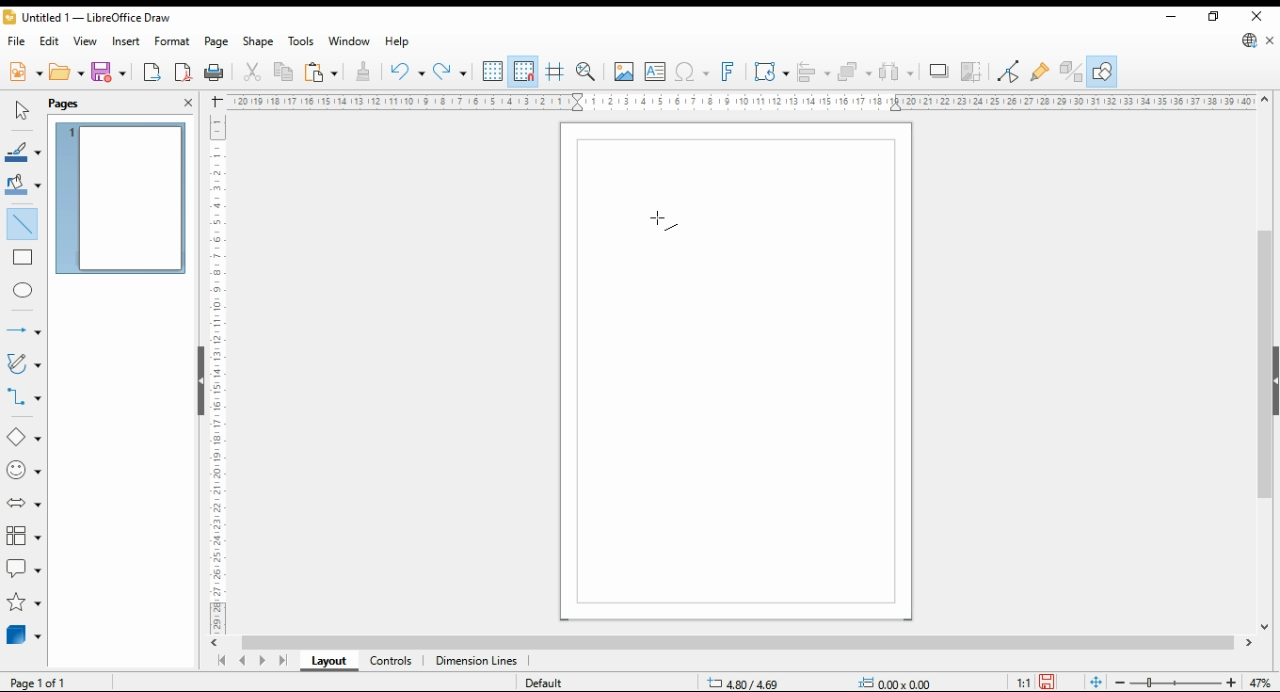 The height and width of the screenshot is (692, 1280). What do you see at coordinates (658, 221) in the screenshot?
I see `mouse pointer` at bounding box center [658, 221].